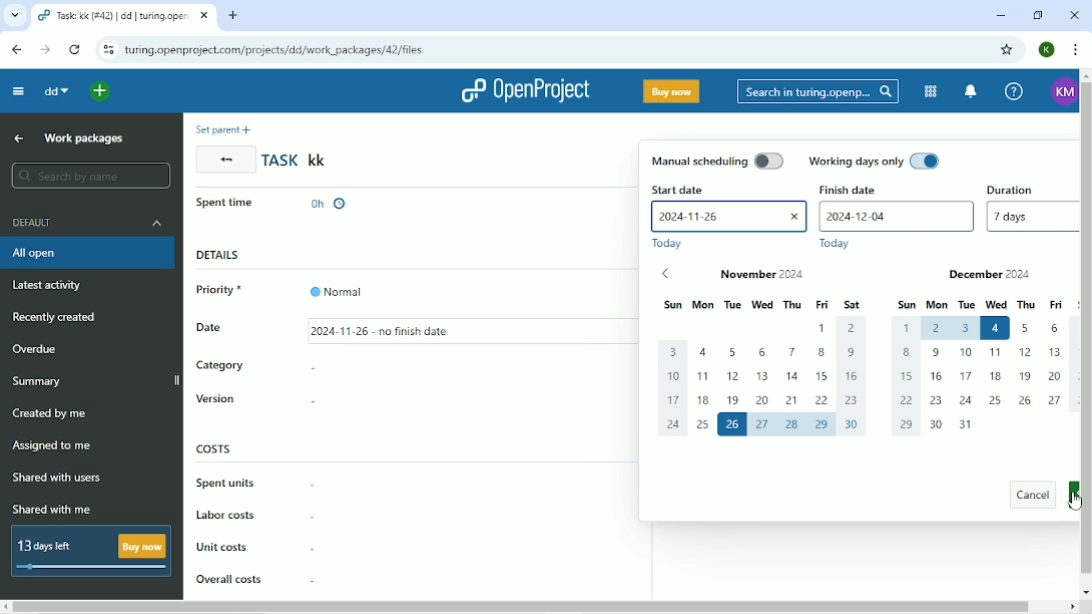  Describe the element at coordinates (676, 273) in the screenshot. I see `previous dates` at that location.